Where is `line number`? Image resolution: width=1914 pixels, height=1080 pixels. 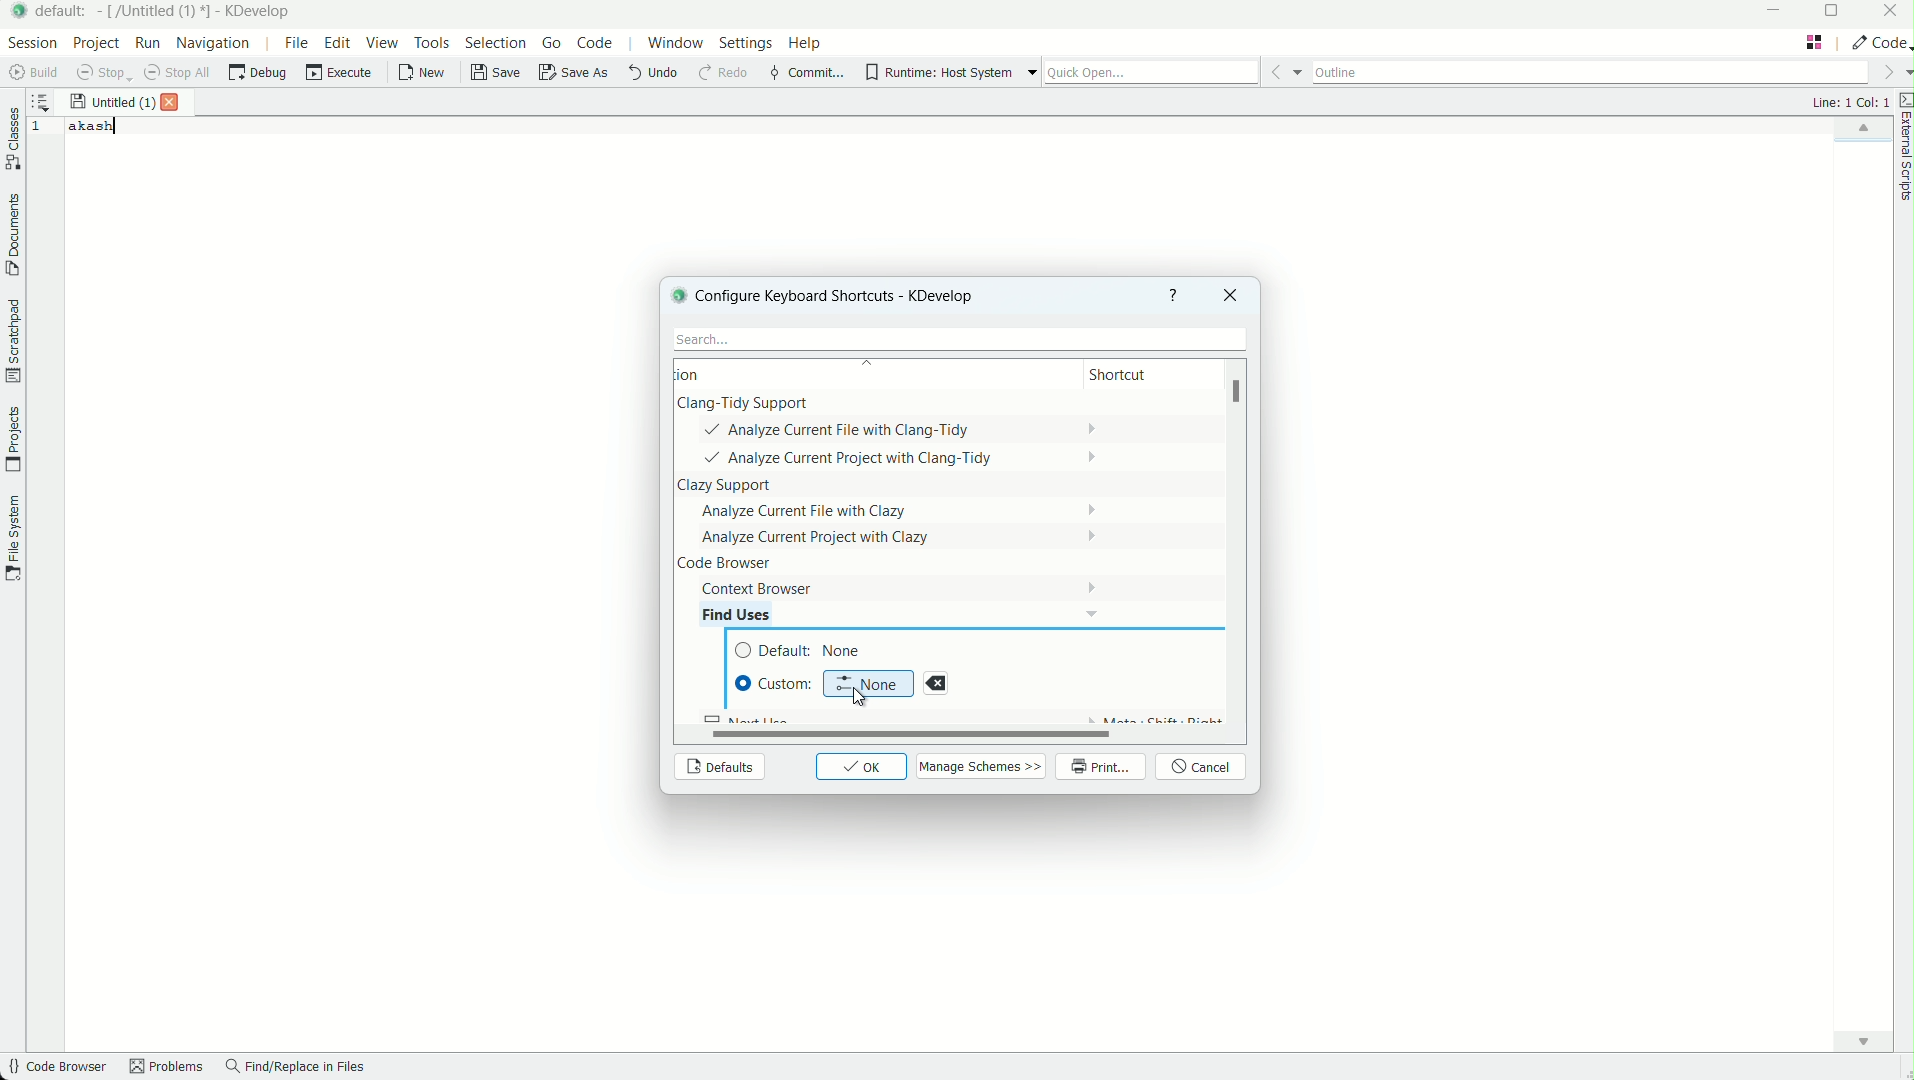
line number is located at coordinates (41, 128).